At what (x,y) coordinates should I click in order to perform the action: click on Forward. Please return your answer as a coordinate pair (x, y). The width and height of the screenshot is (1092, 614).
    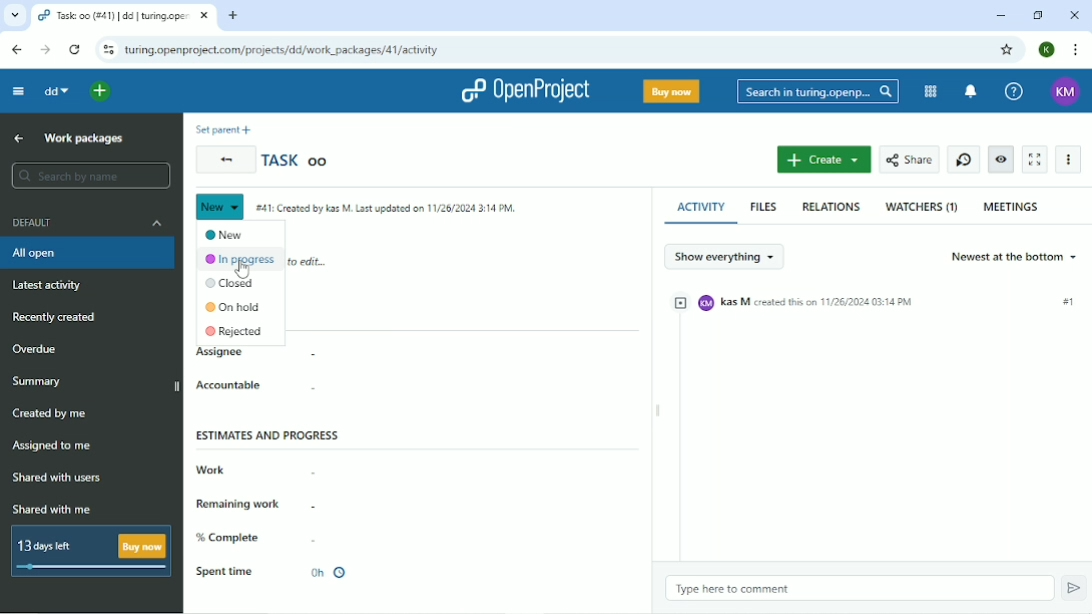
    Looking at the image, I should click on (45, 49).